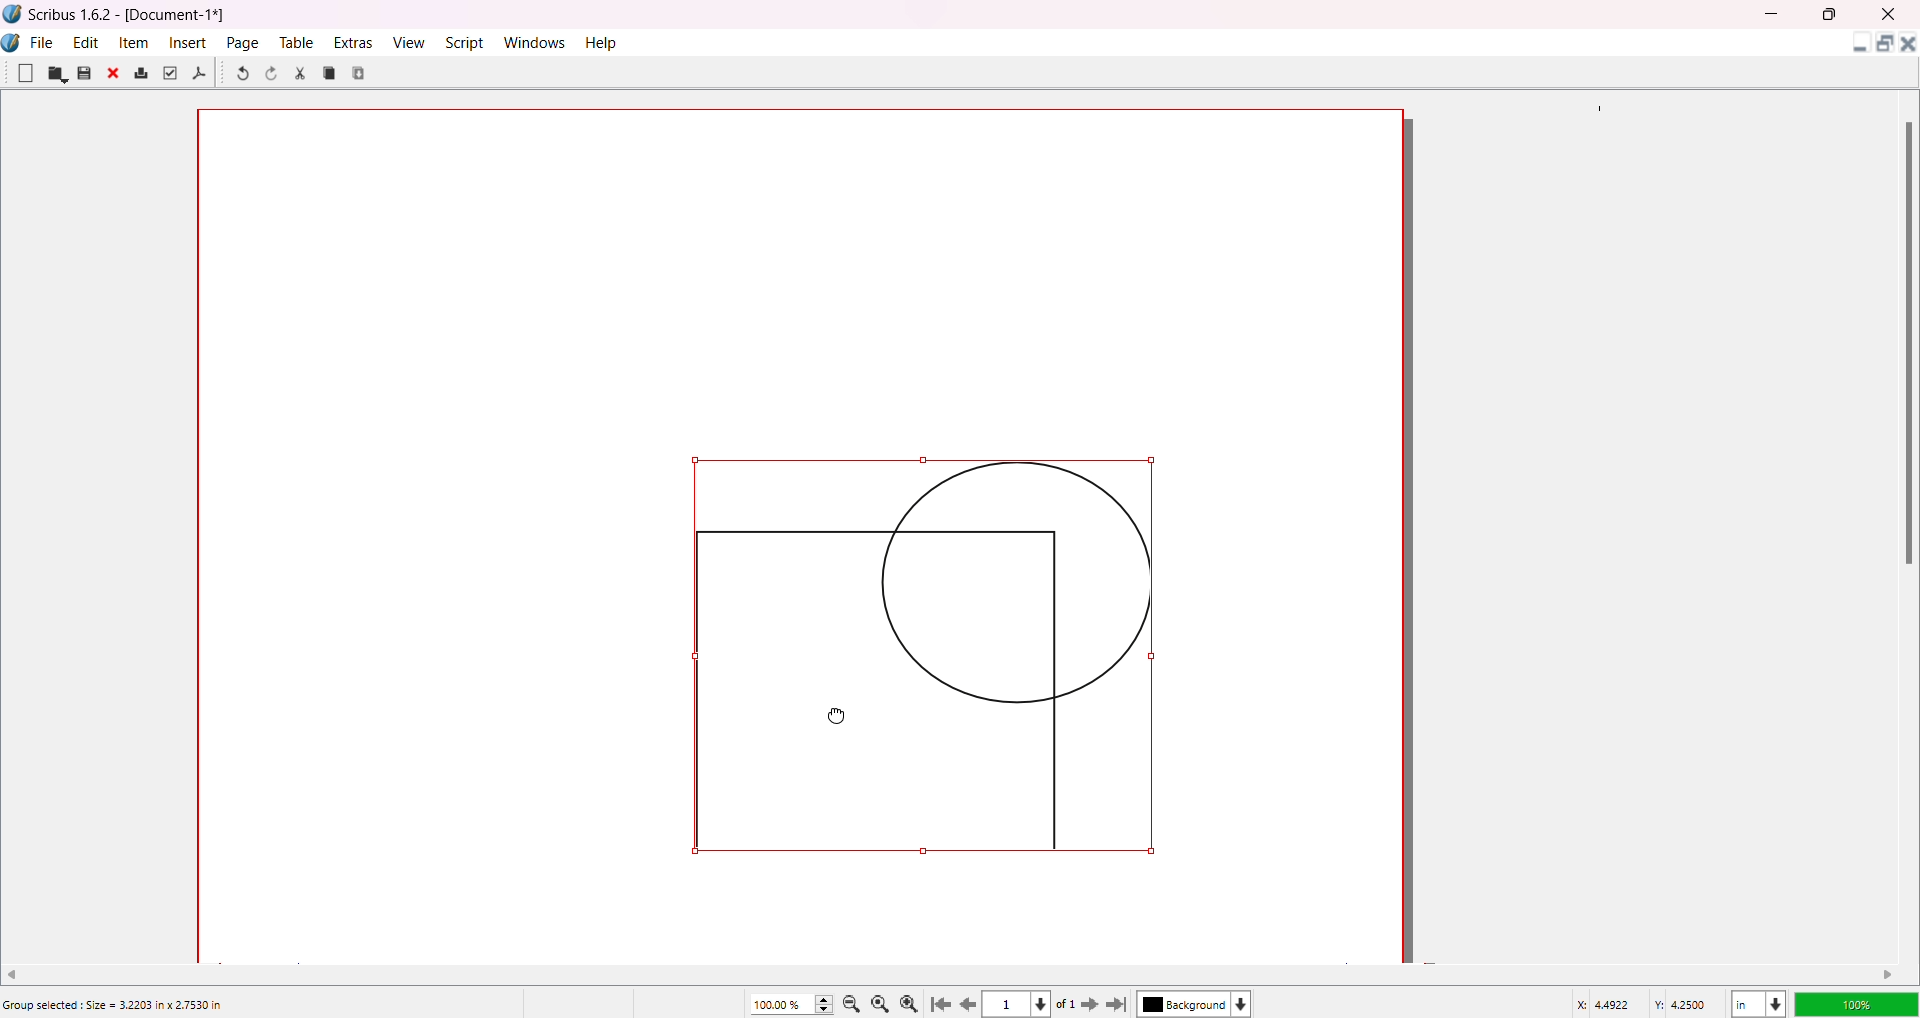  What do you see at coordinates (14, 43) in the screenshot?
I see `Logo` at bounding box center [14, 43].